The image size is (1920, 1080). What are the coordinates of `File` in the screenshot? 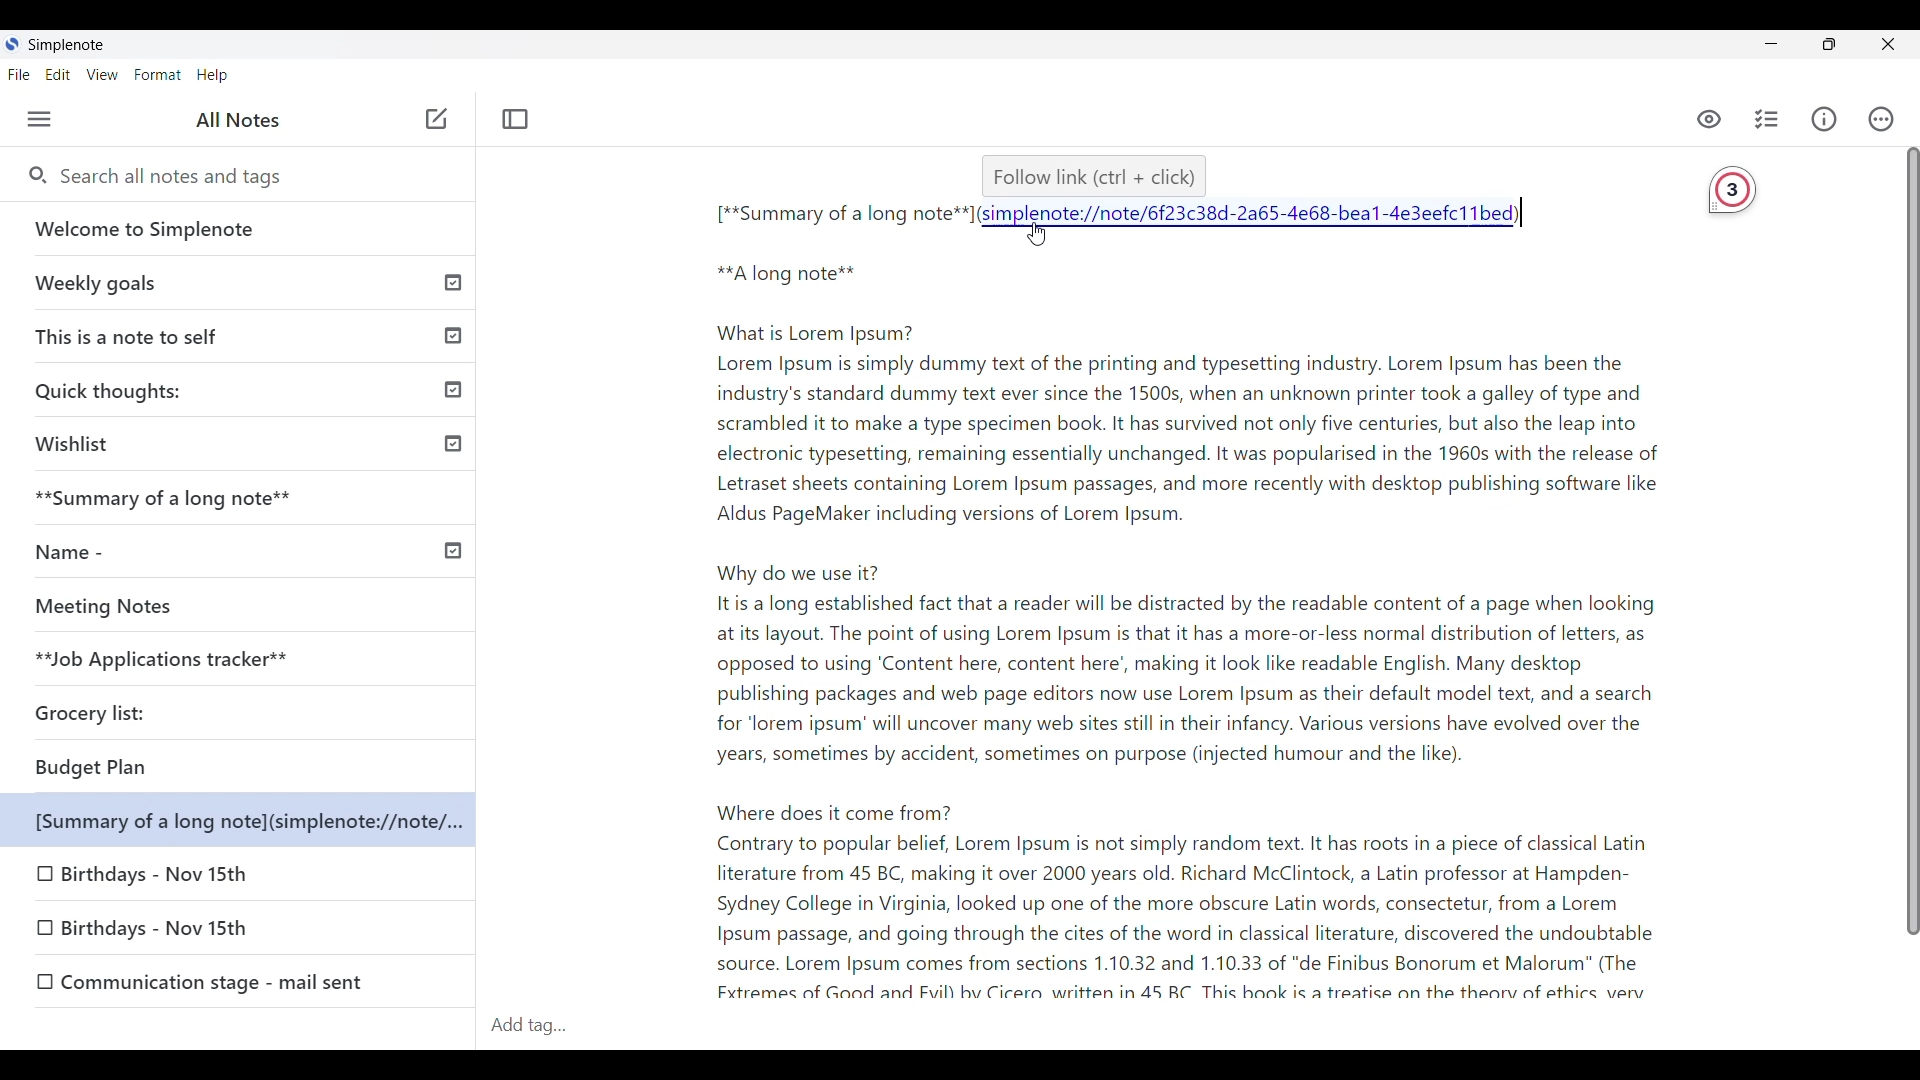 It's located at (19, 74).